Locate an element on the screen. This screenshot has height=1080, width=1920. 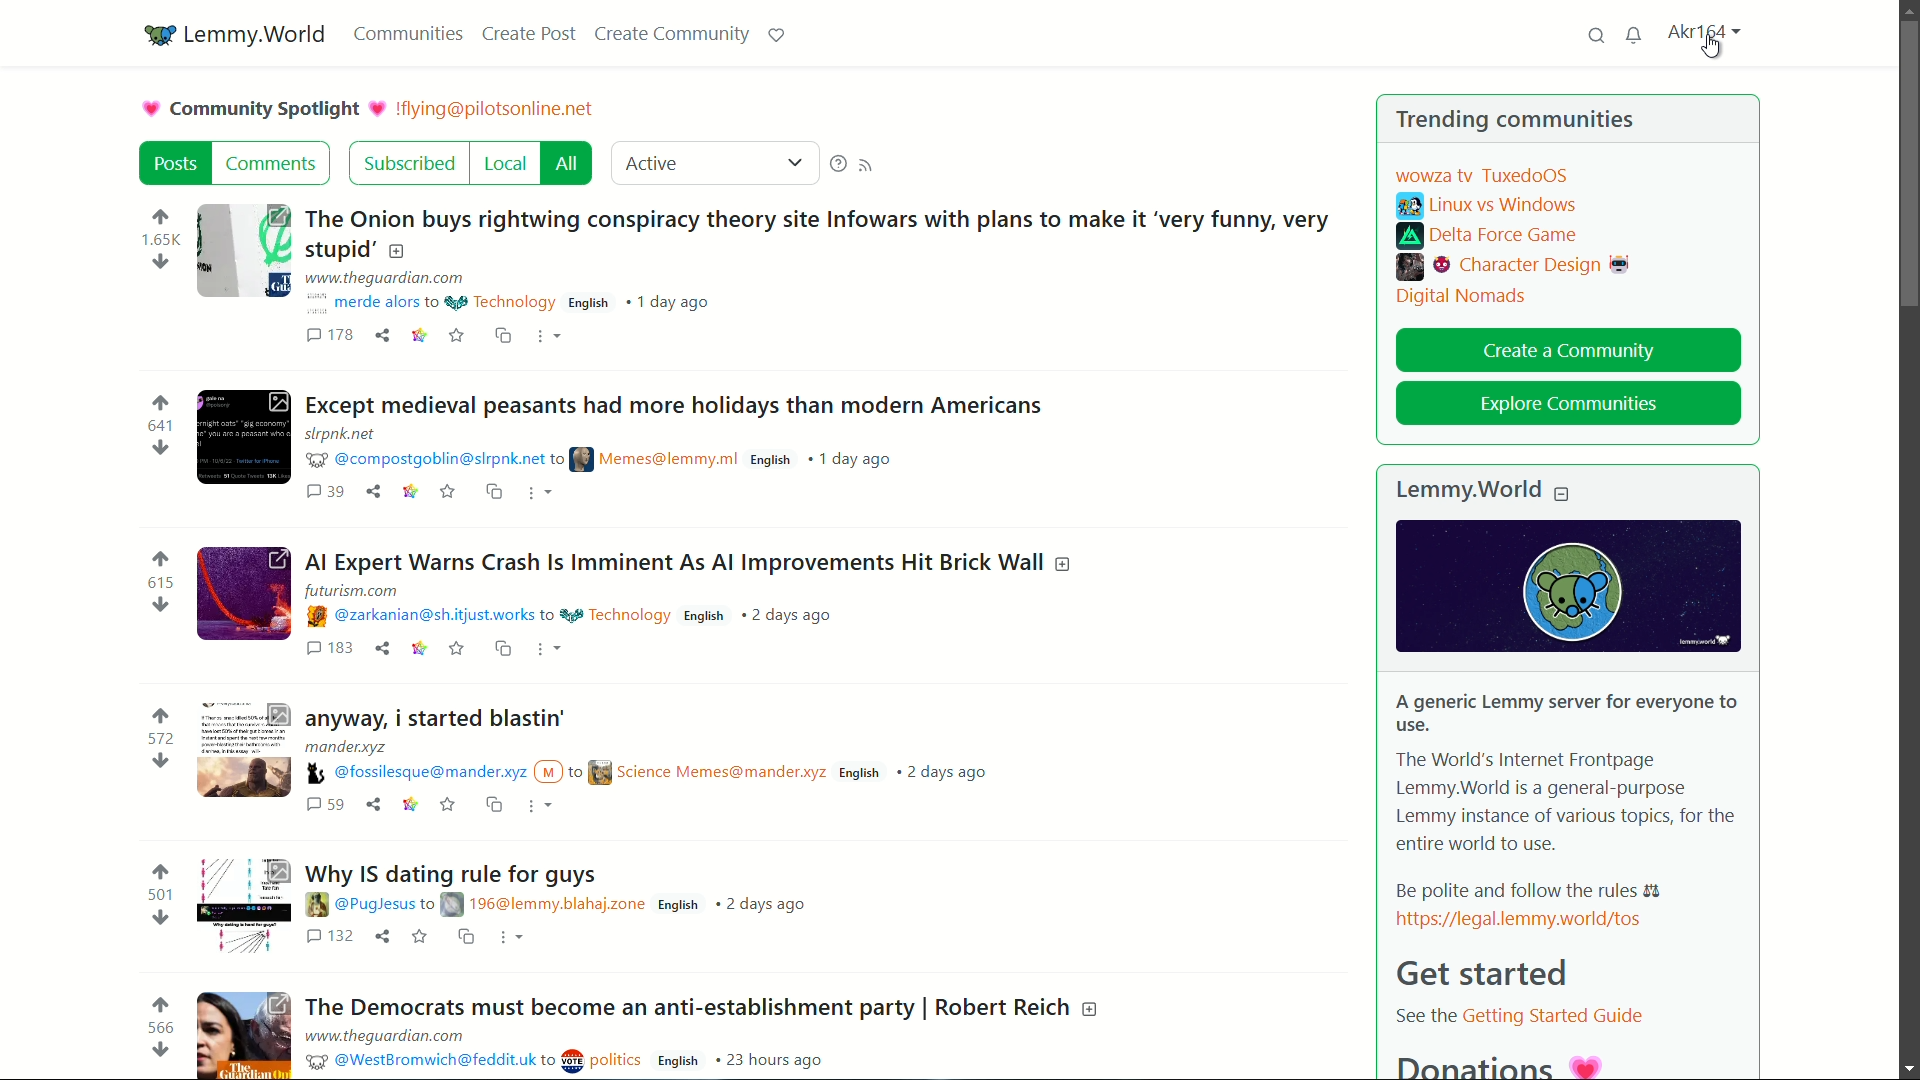
trending communities is located at coordinates (1516, 120).